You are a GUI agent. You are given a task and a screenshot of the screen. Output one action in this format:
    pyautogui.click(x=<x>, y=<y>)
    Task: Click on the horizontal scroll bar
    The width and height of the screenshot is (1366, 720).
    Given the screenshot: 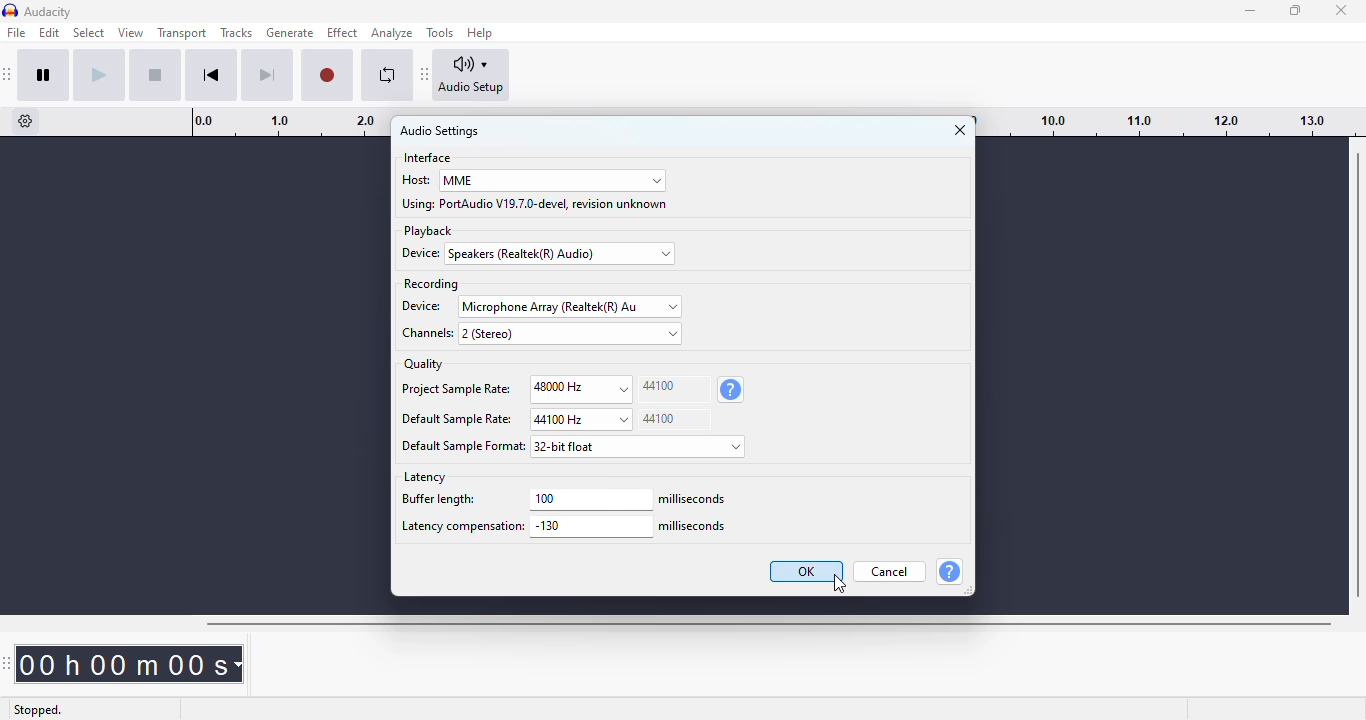 What is the action you would take?
    pyautogui.click(x=768, y=624)
    